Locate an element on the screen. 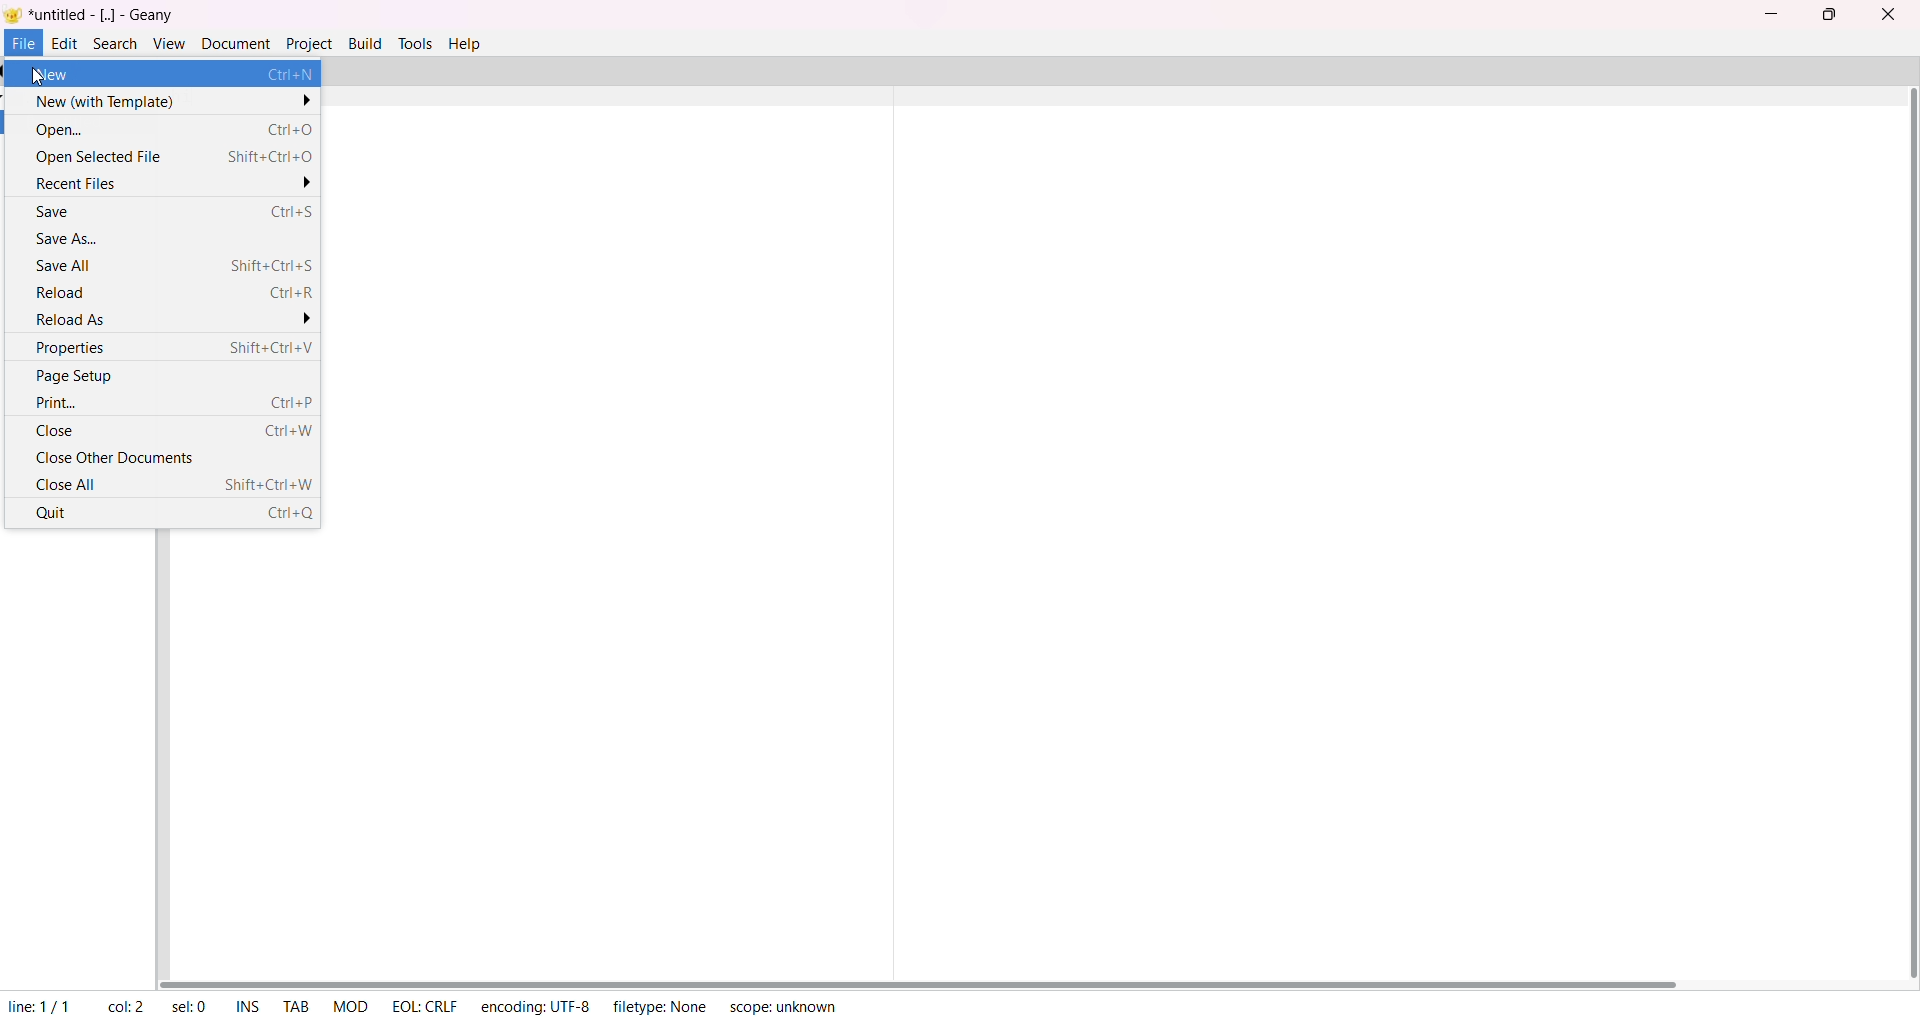 This screenshot has height=1018, width=1920. project is located at coordinates (309, 43).